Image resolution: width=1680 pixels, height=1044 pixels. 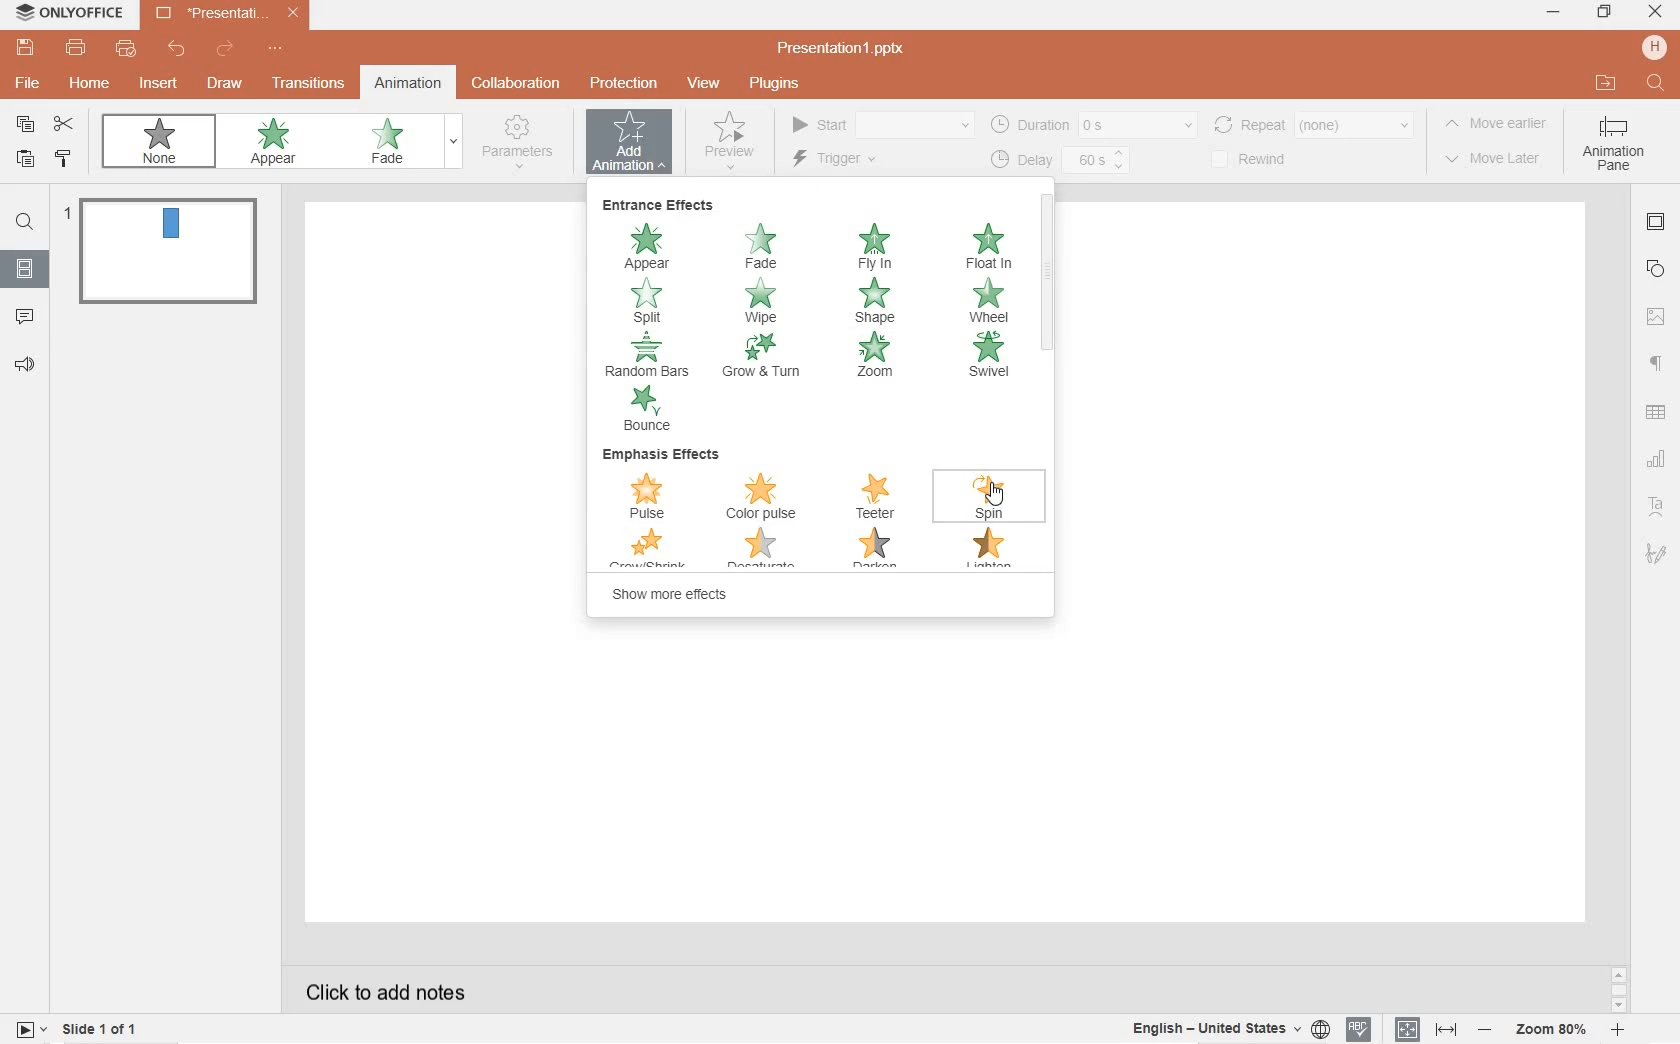 I want to click on signature, so click(x=1657, y=553).